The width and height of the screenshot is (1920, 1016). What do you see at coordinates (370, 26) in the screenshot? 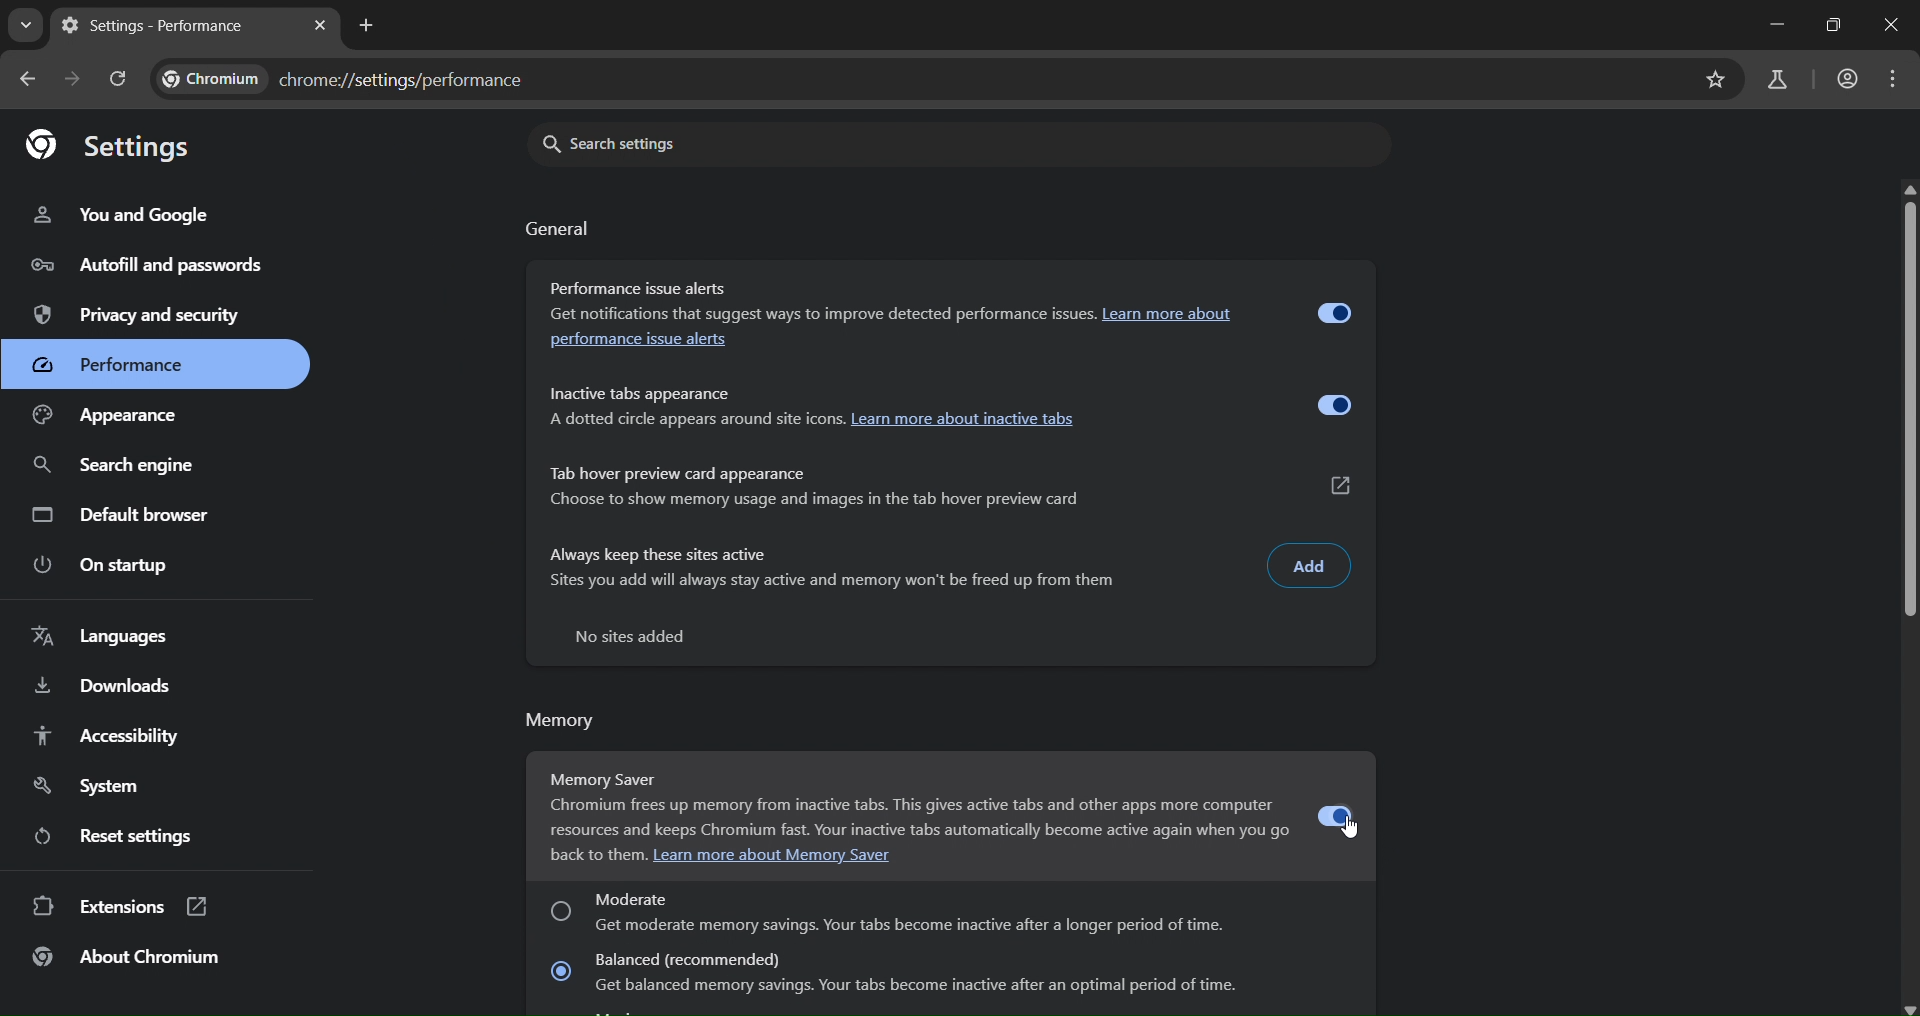
I see `new tab` at bounding box center [370, 26].